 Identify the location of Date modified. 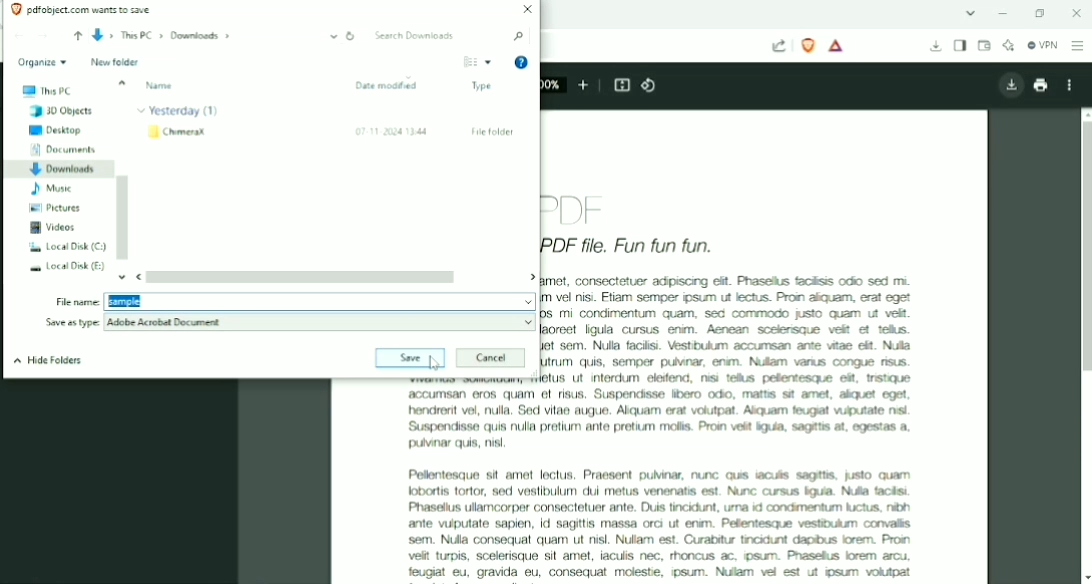
(388, 86).